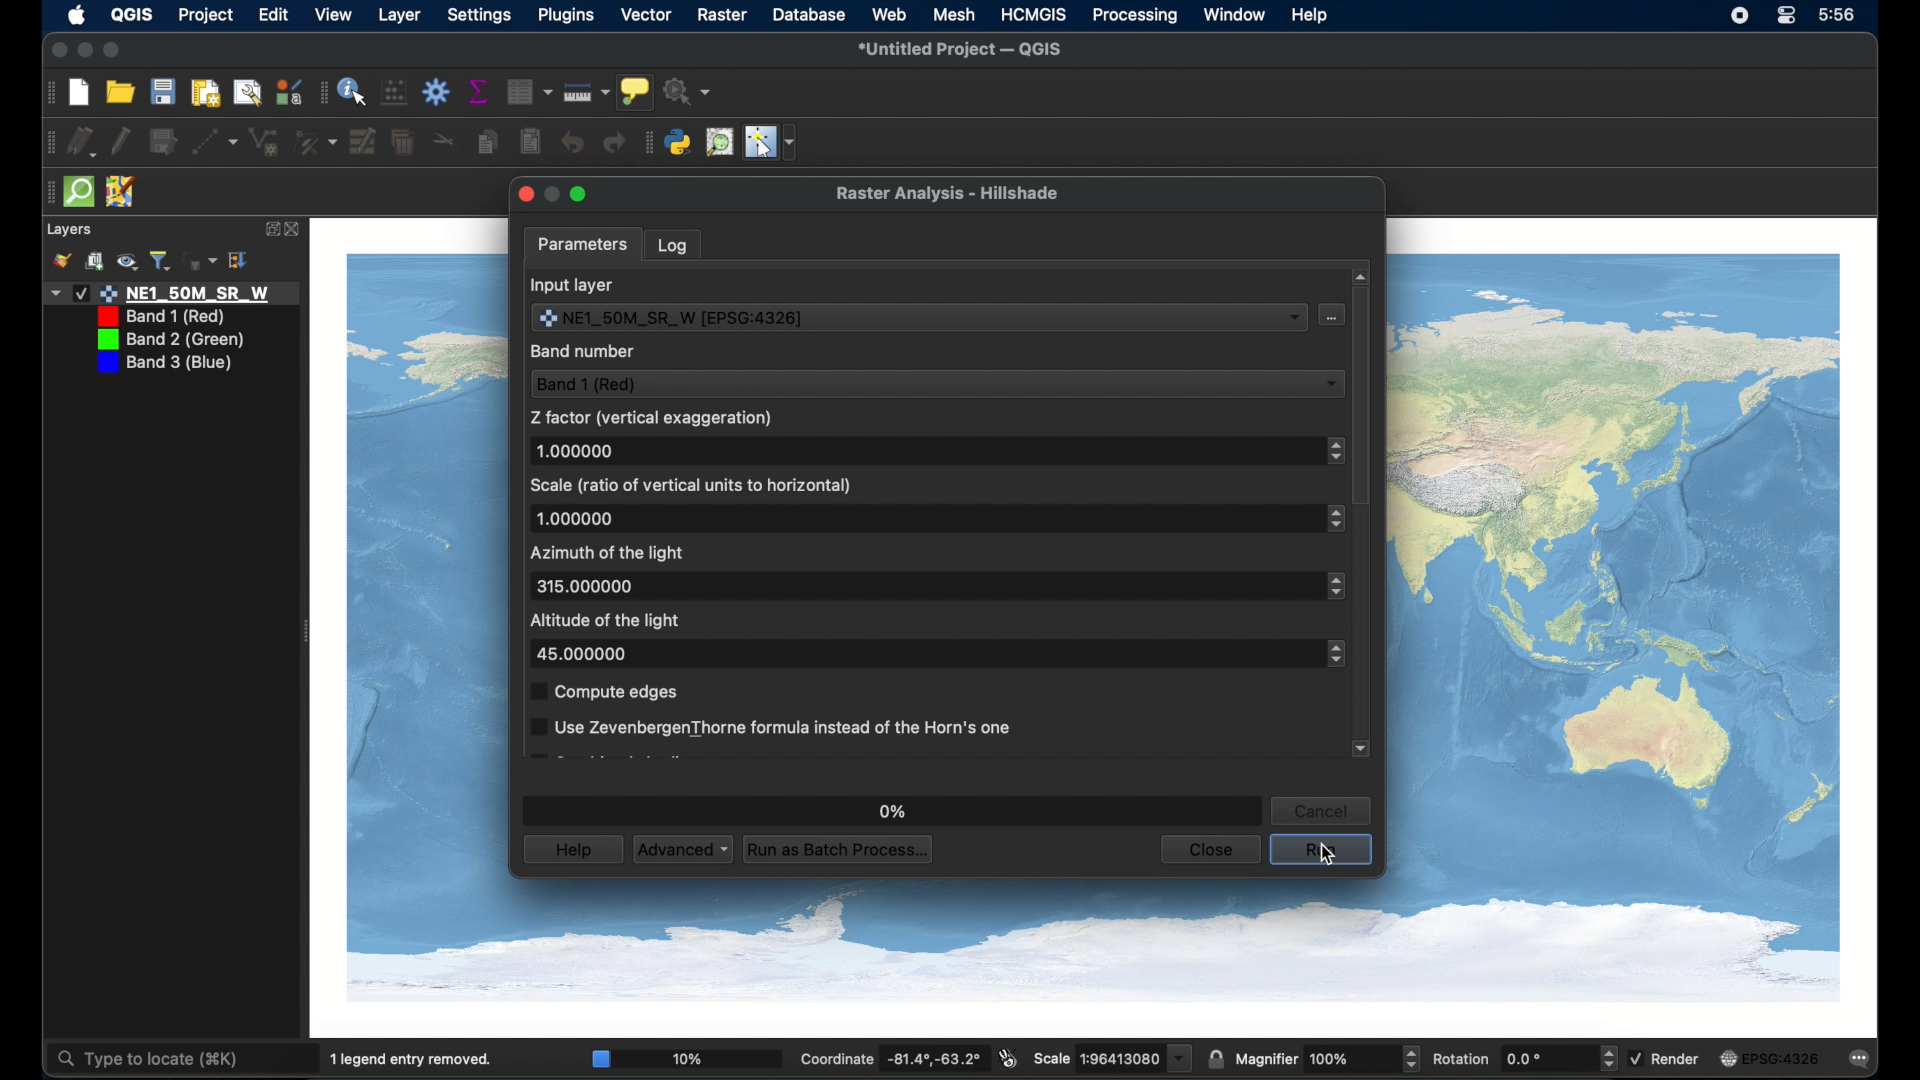 This screenshot has height=1080, width=1920. What do you see at coordinates (587, 587) in the screenshot?
I see `315.000000` at bounding box center [587, 587].